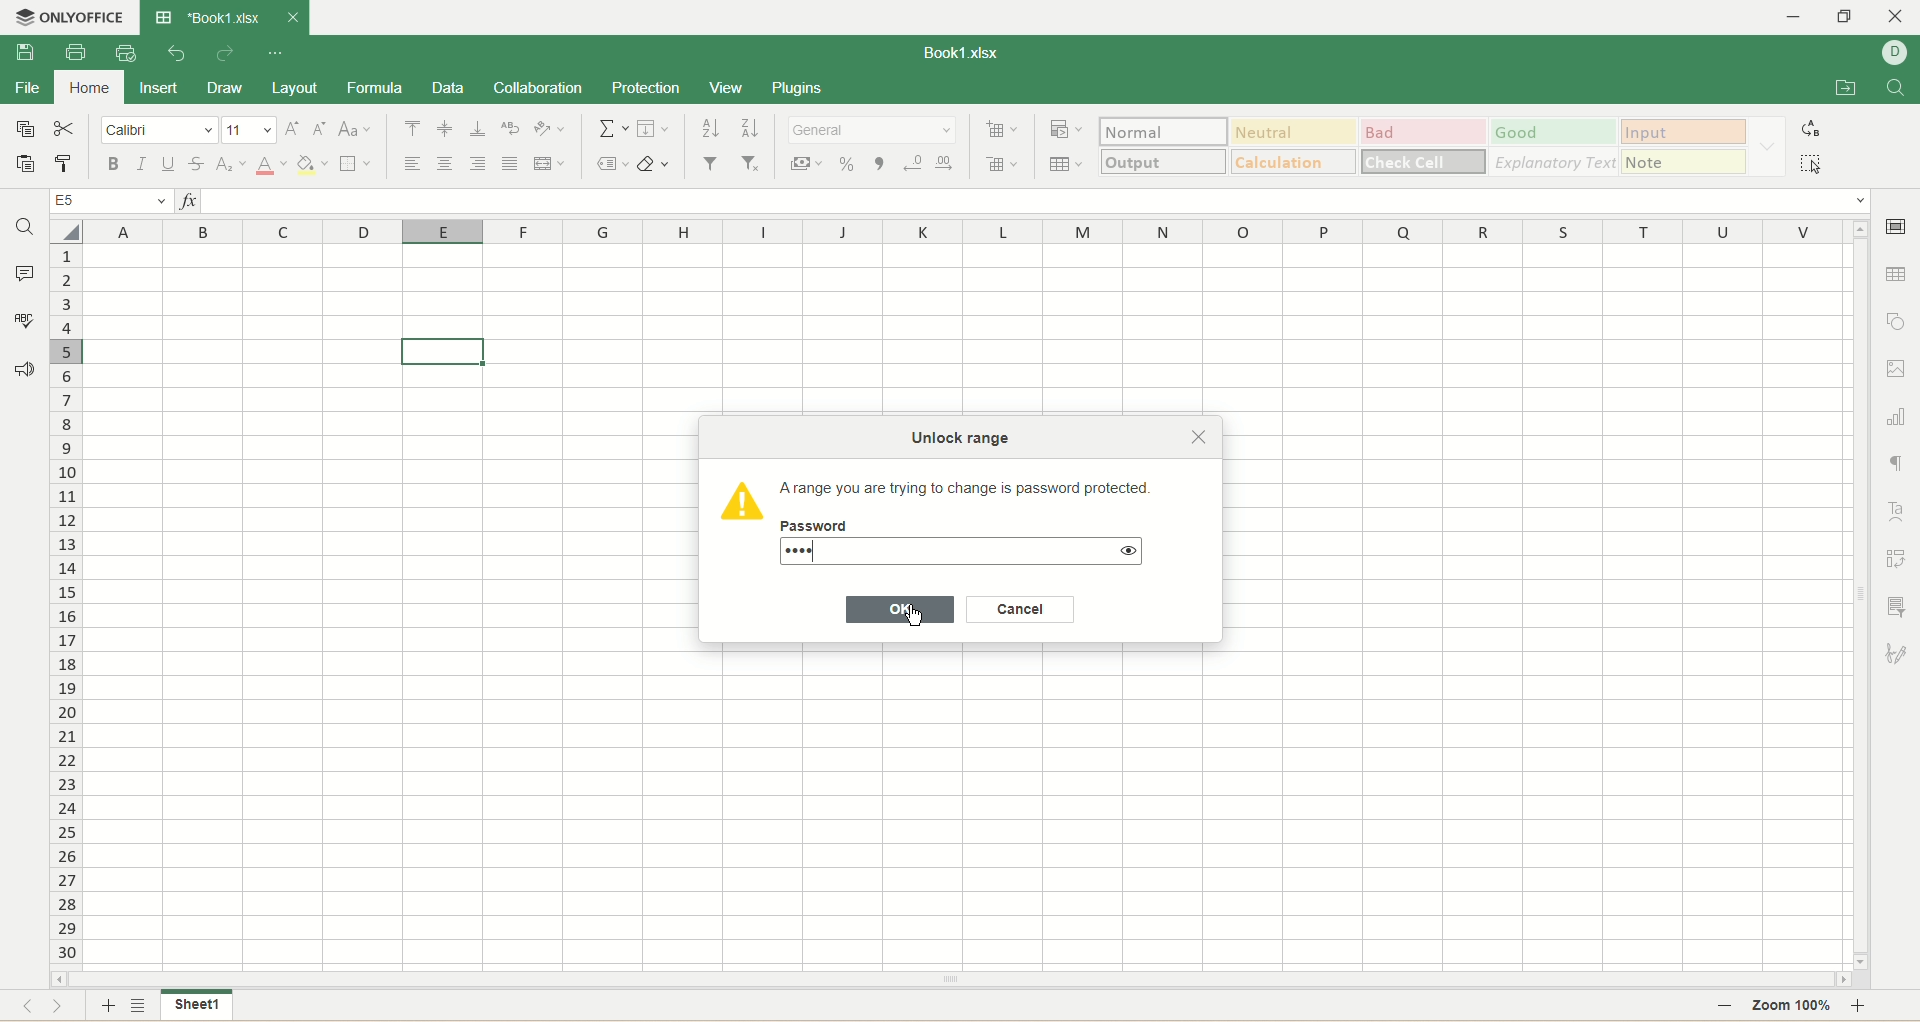  Describe the element at coordinates (538, 87) in the screenshot. I see `collaboration` at that location.